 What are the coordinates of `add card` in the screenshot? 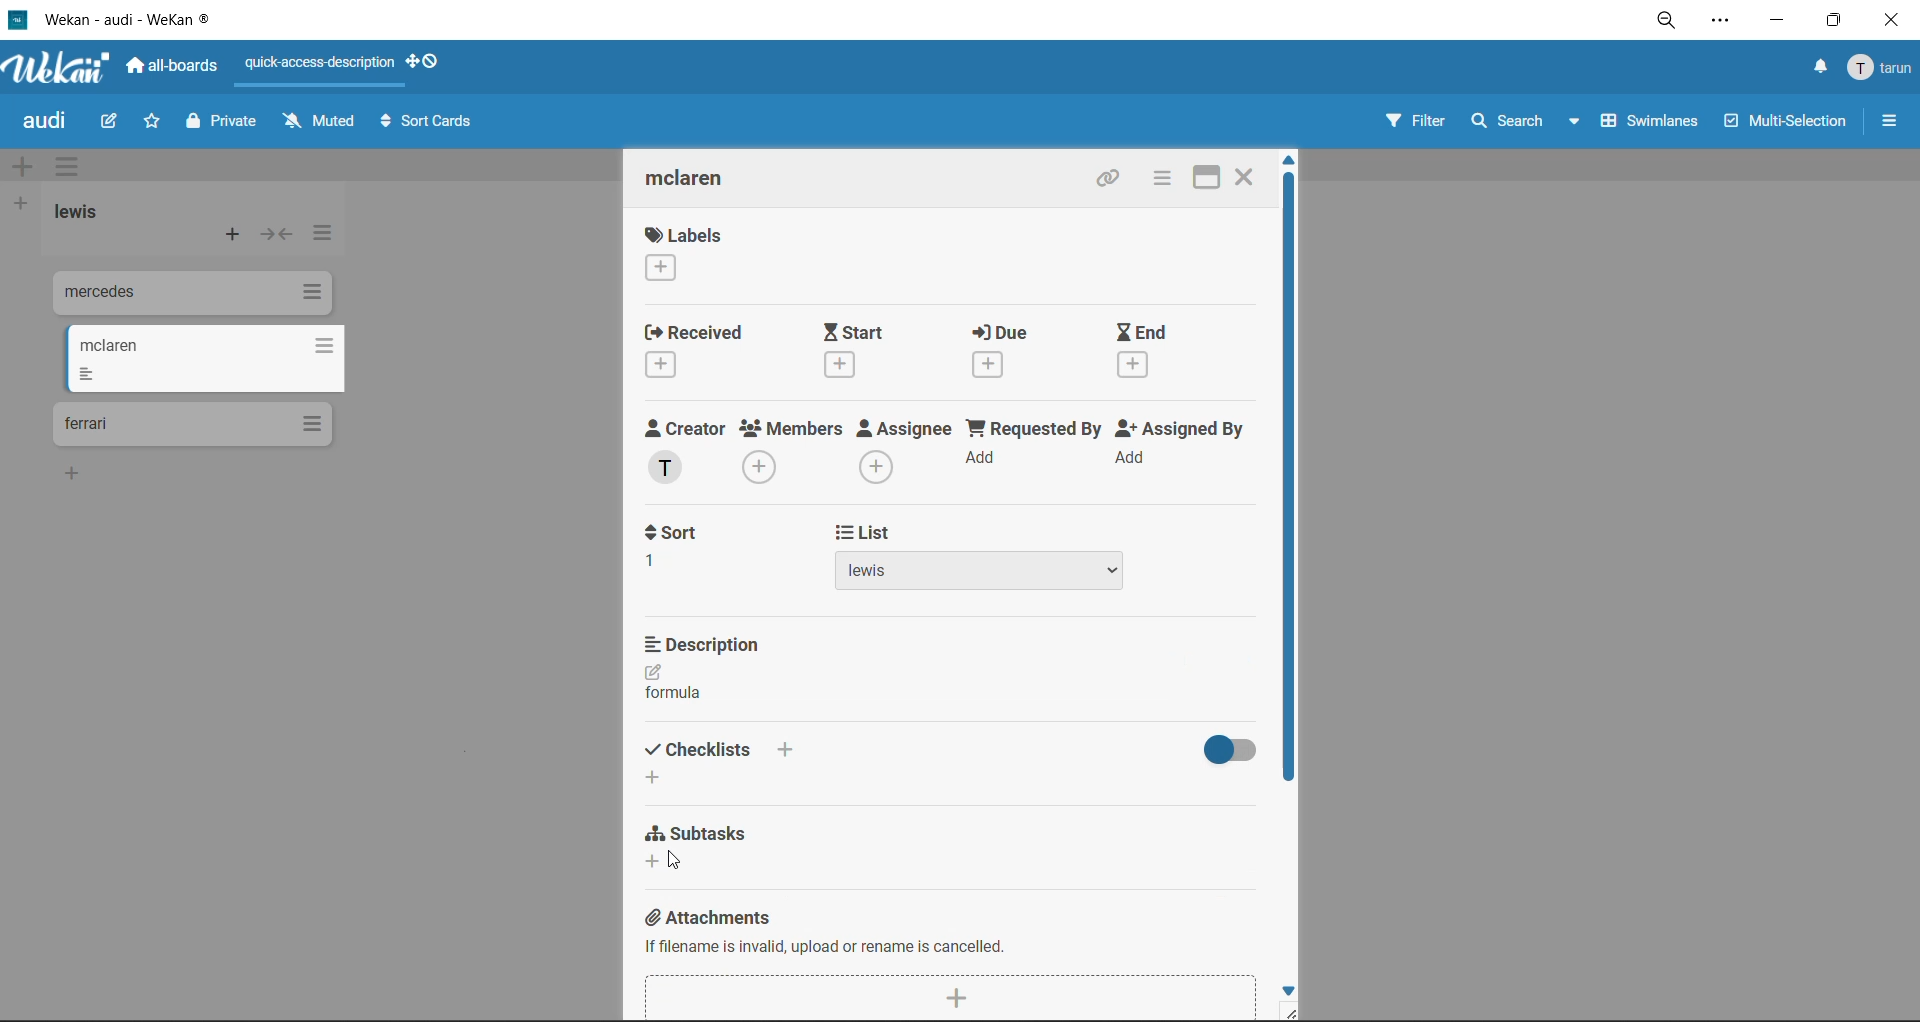 It's located at (234, 237).